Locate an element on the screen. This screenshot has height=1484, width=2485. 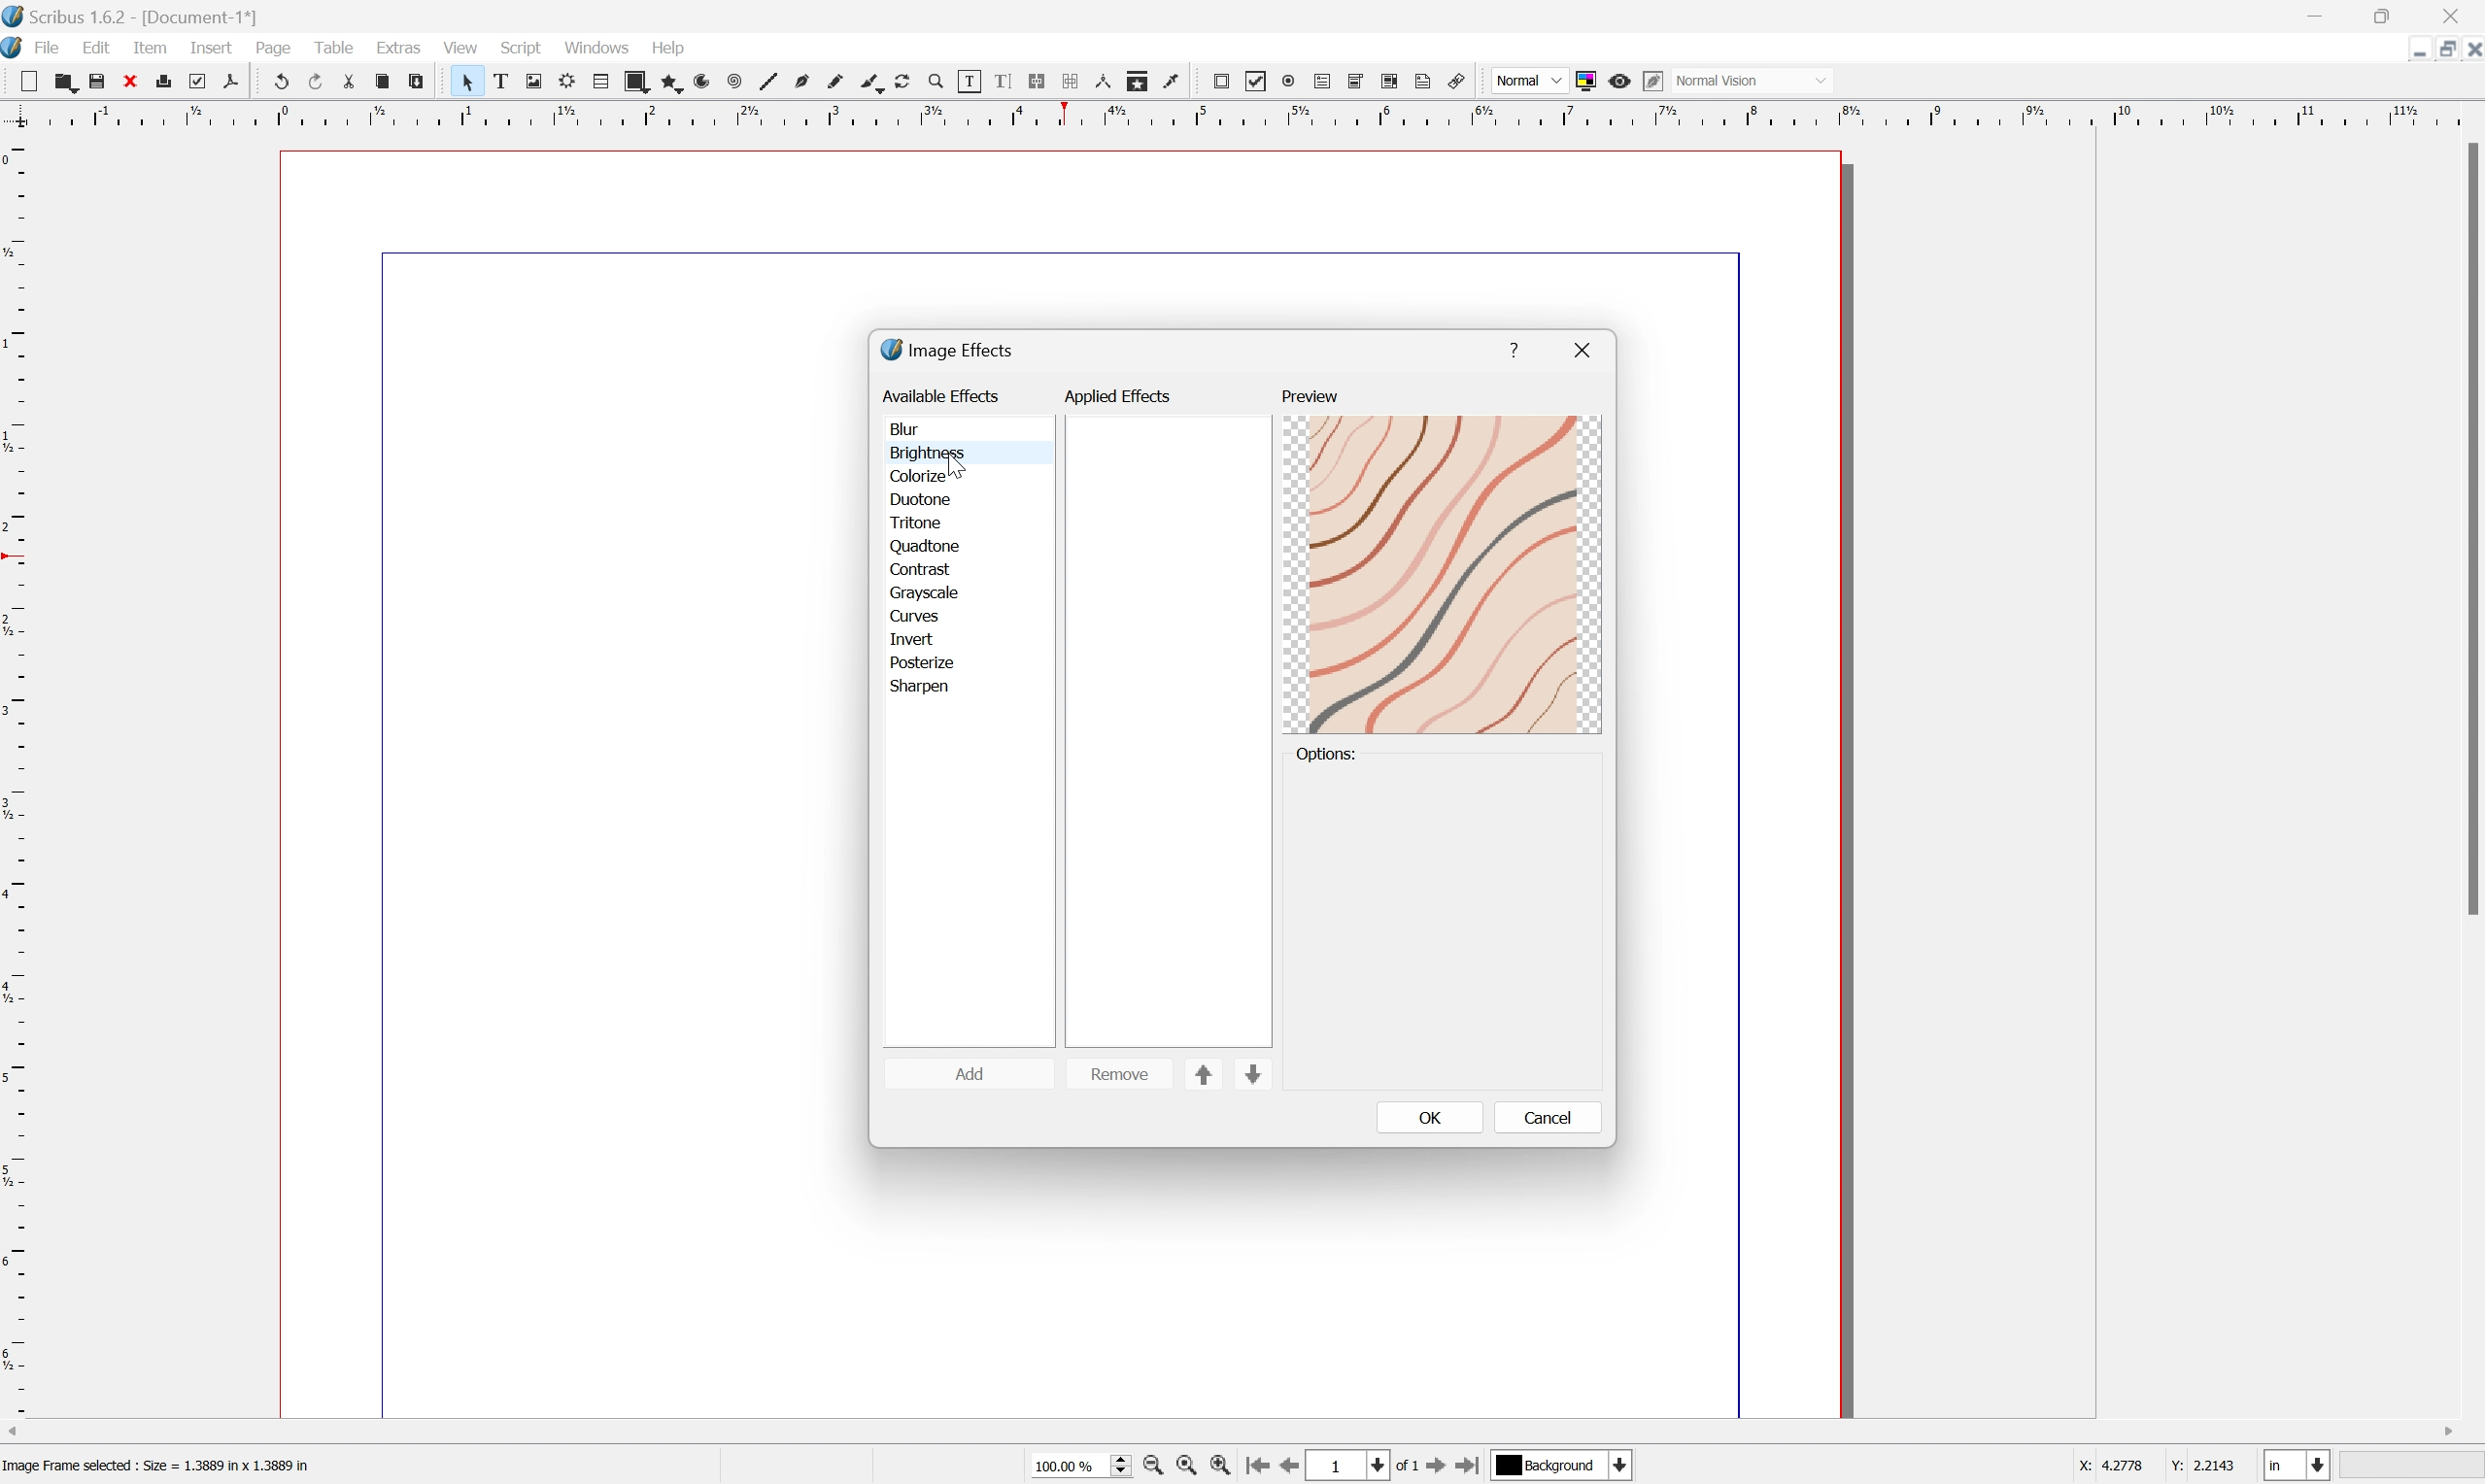
PDF List Box is located at coordinates (1394, 82).